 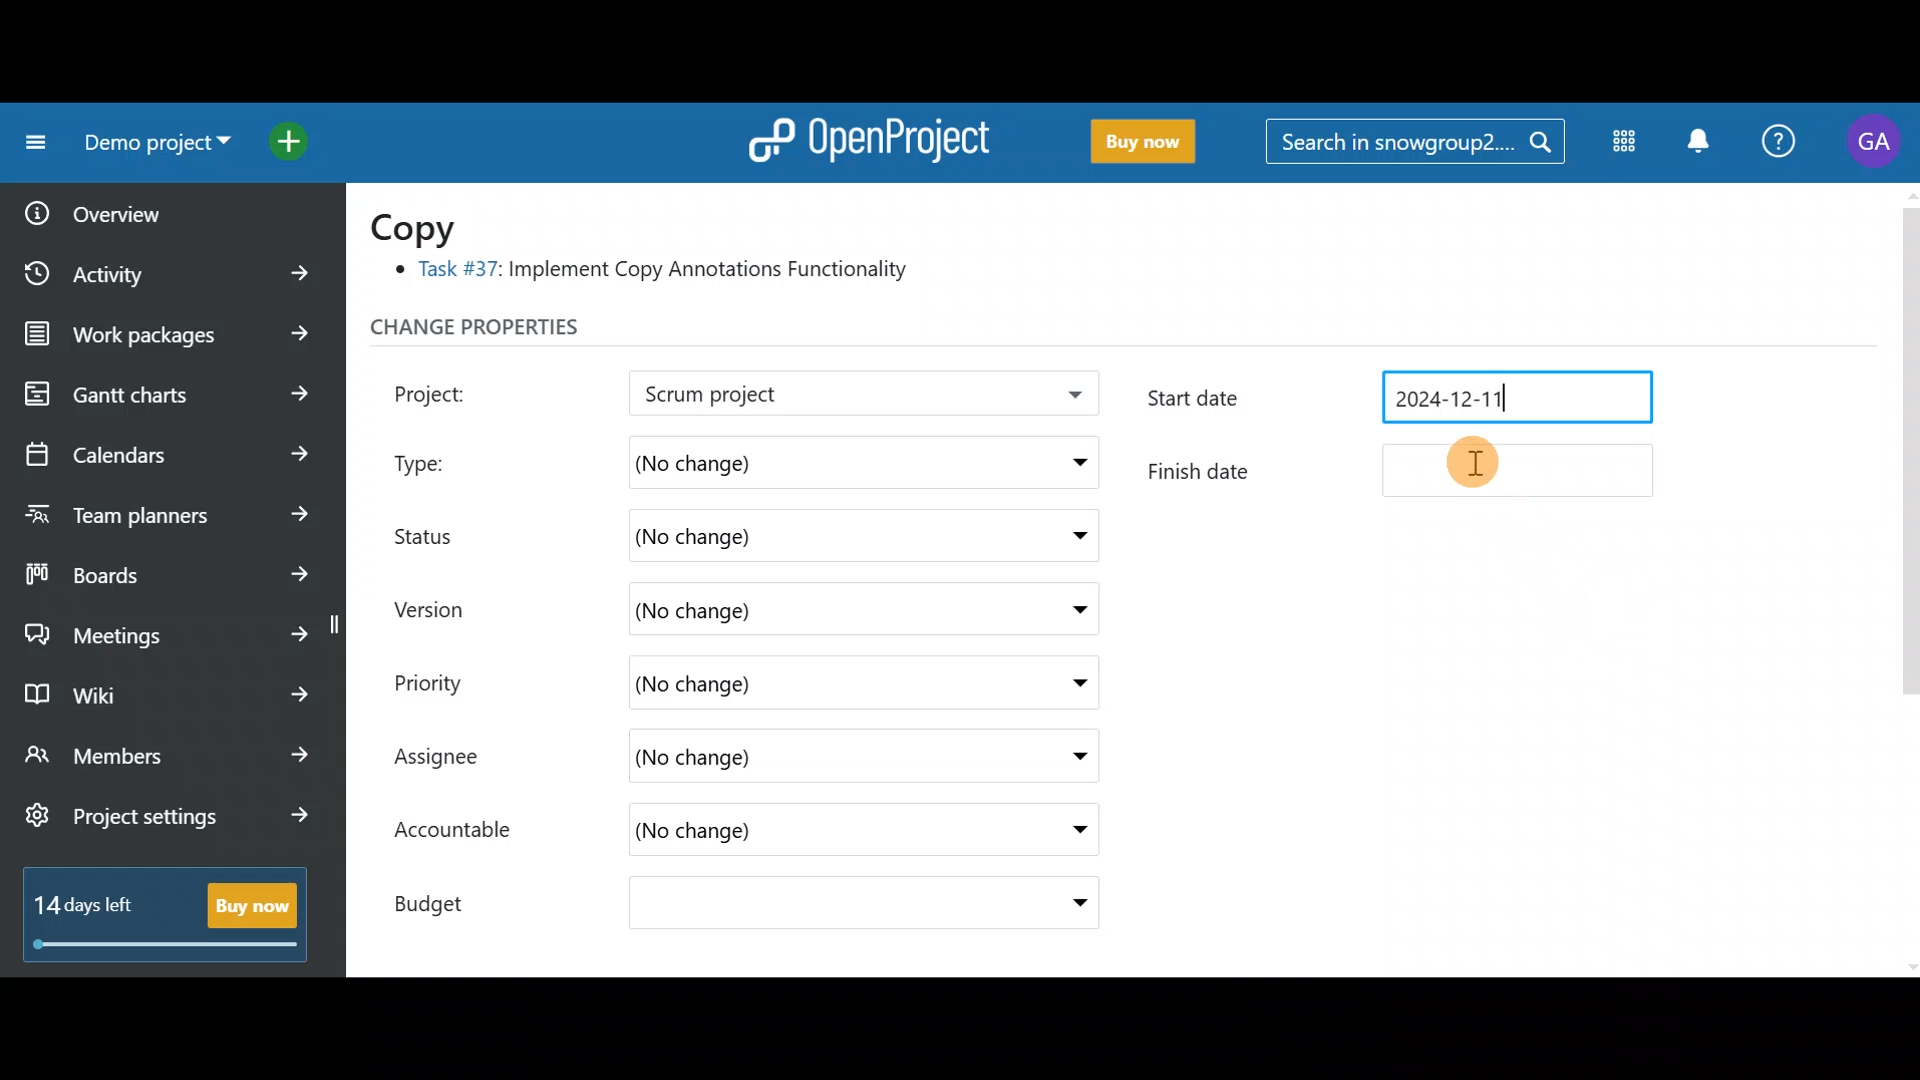 I want to click on OpenProject, so click(x=865, y=136).